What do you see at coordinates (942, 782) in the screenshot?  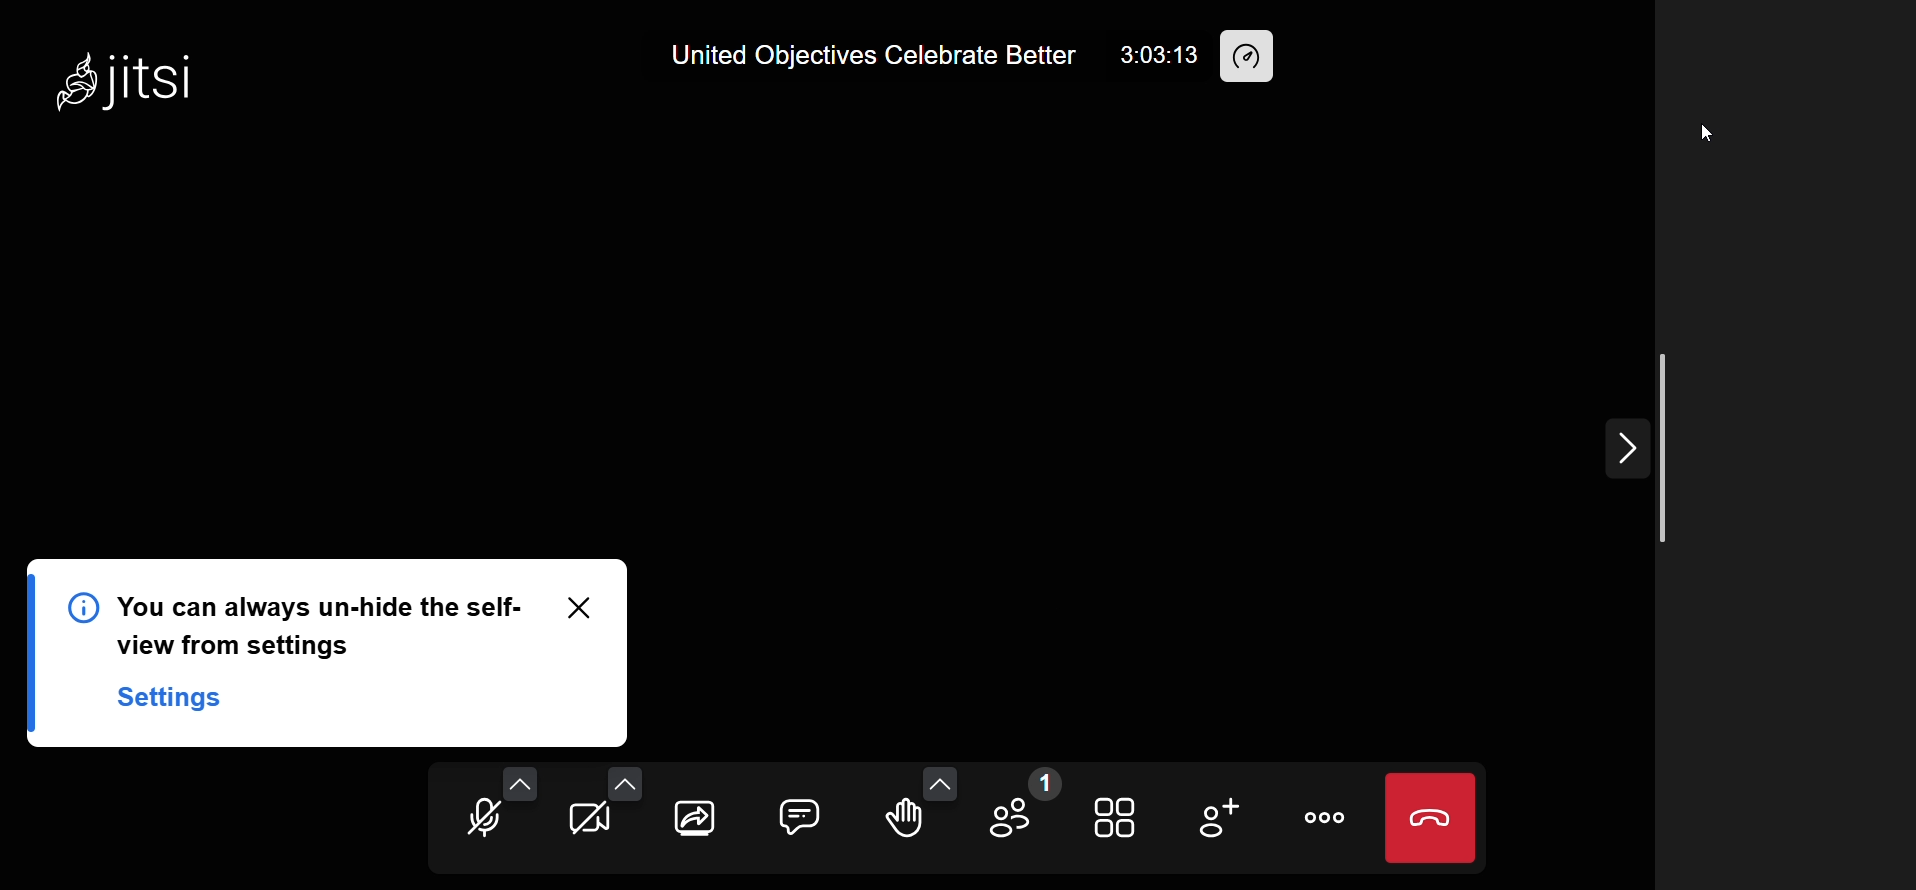 I see `more emoji` at bounding box center [942, 782].